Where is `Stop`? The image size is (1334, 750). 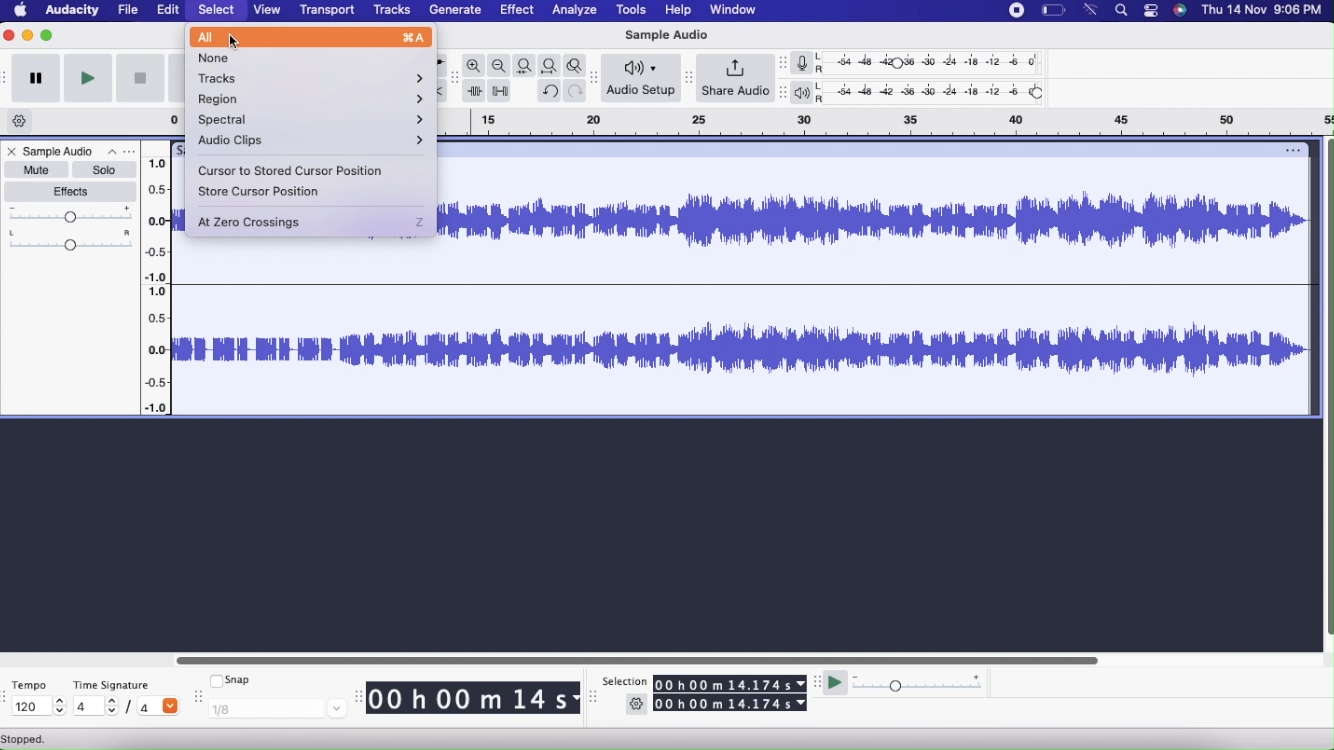
Stop is located at coordinates (1016, 11).